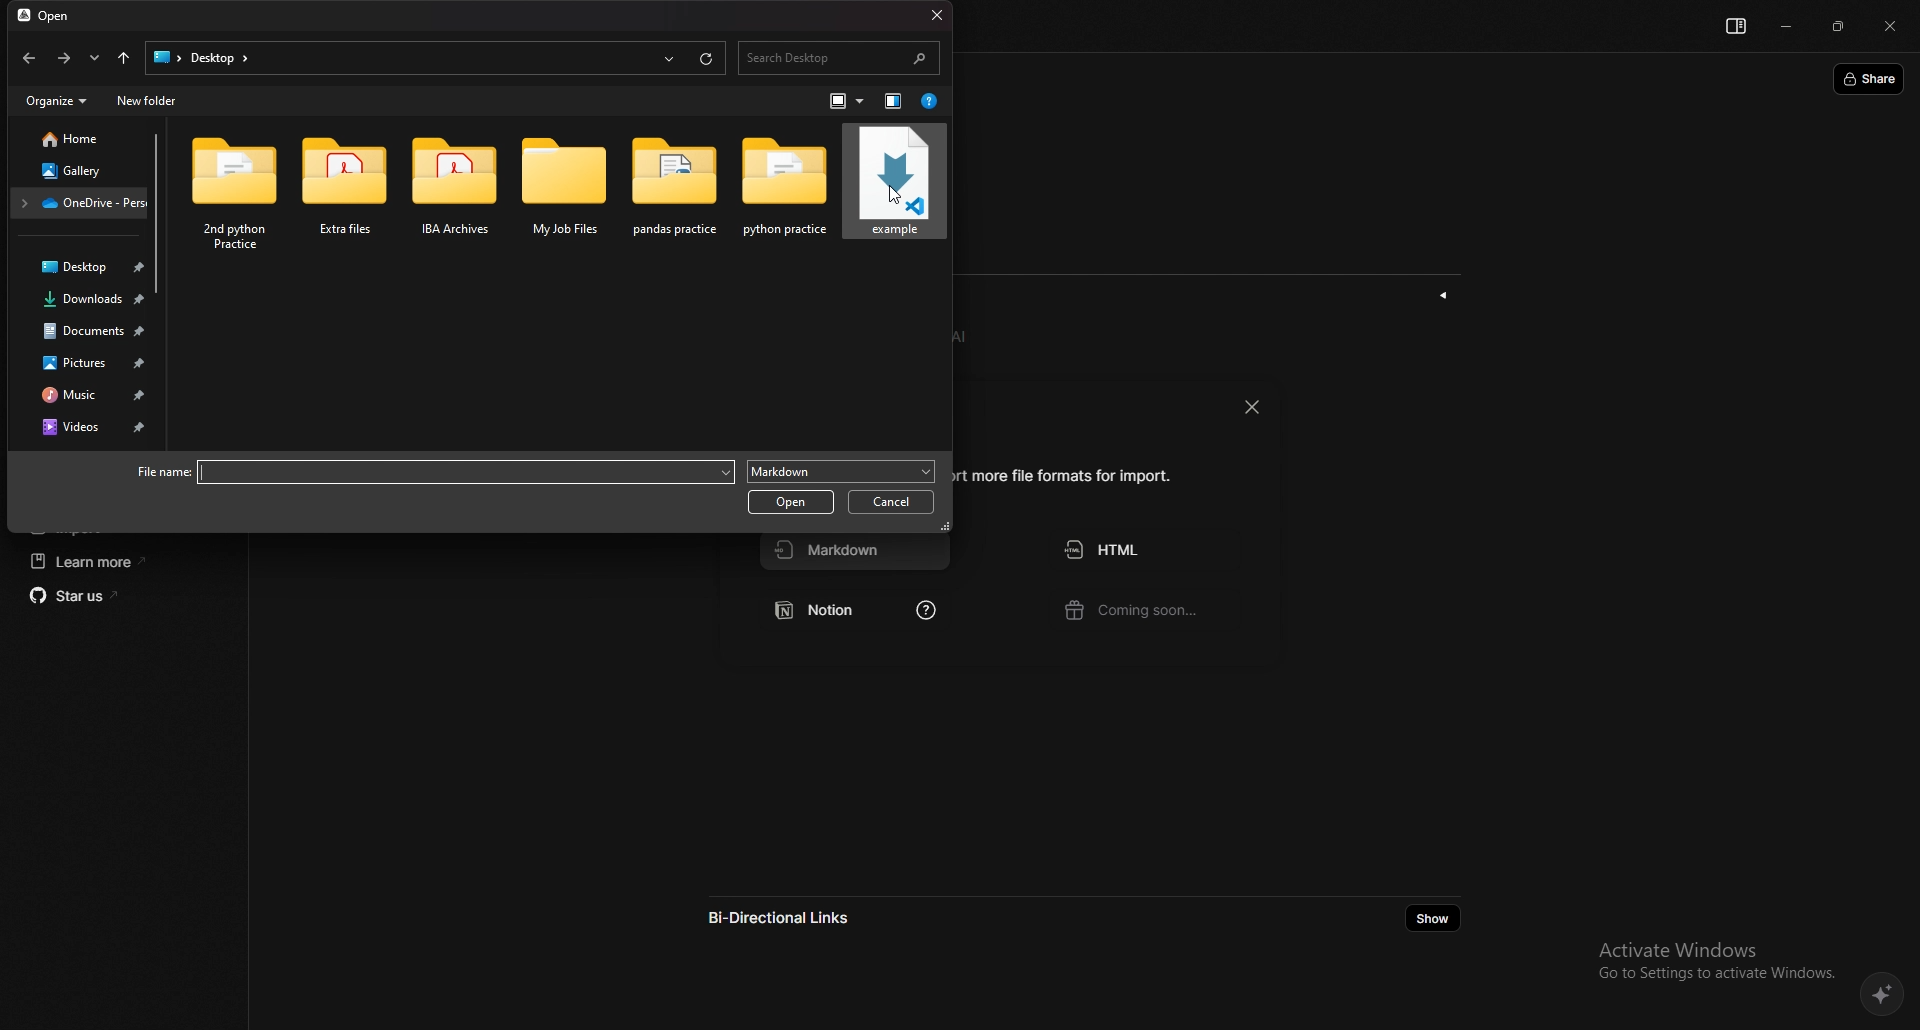 Image resolution: width=1920 pixels, height=1030 pixels. What do you see at coordinates (119, 562) in the screenshot?
I see `learn more` at bounding box center [119, 562].